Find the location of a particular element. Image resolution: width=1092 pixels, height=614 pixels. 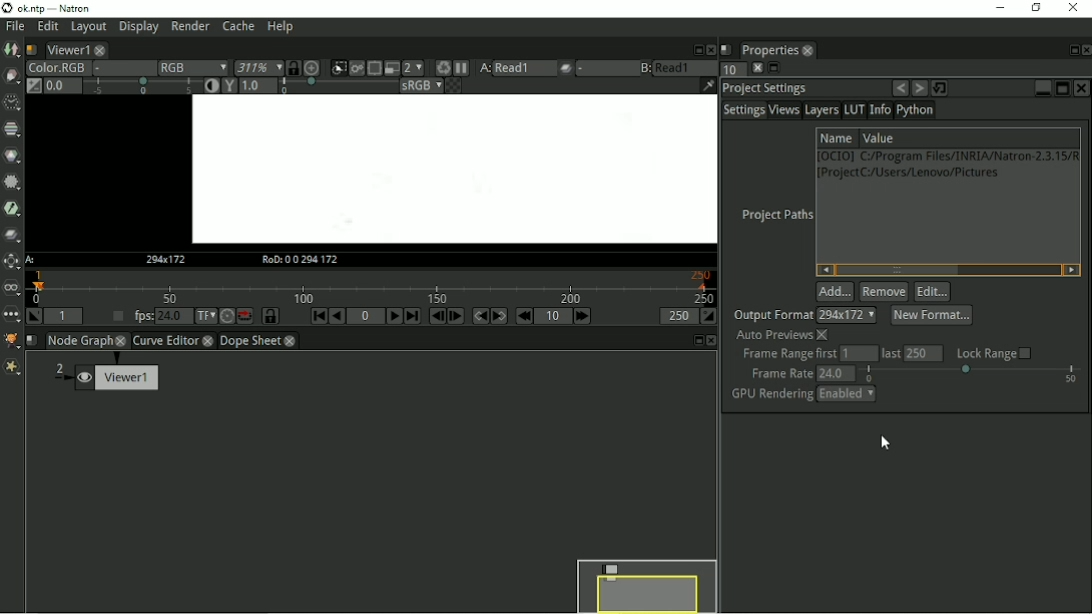

Current frame is located at coordinates (365, 316).